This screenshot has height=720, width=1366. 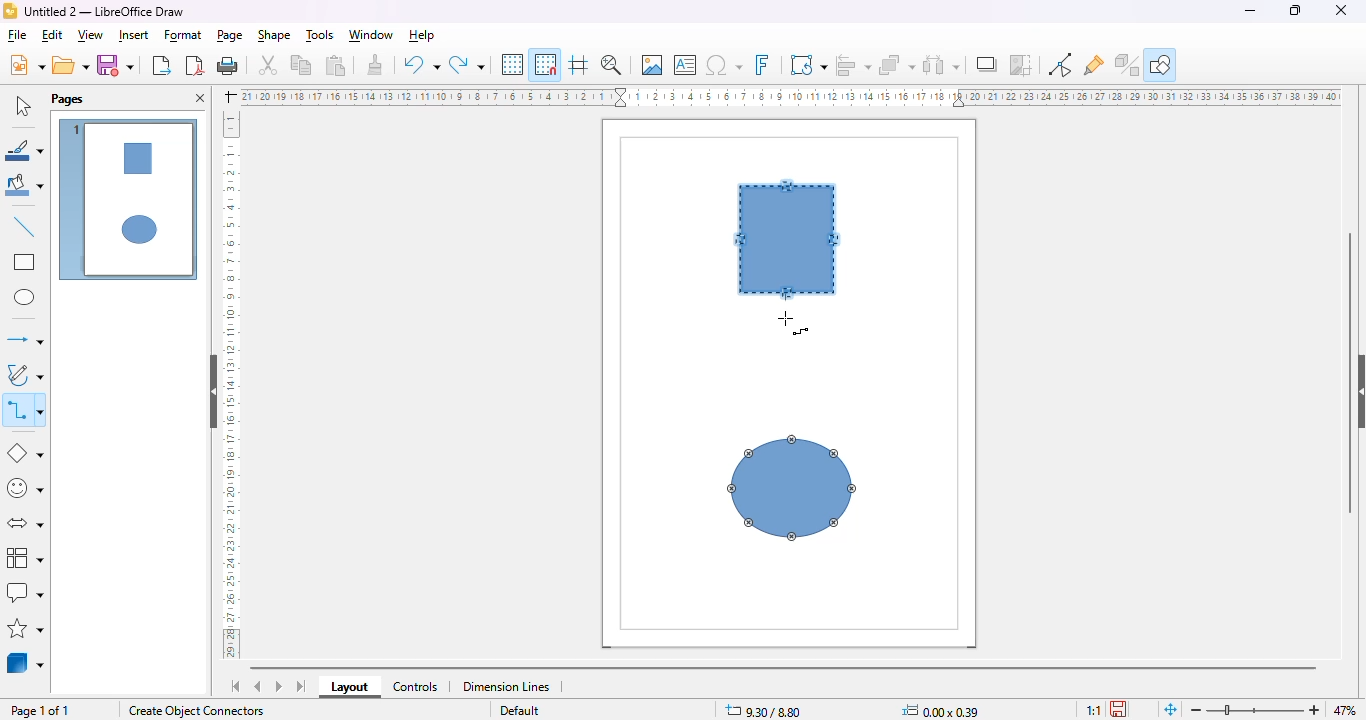 I want to click on file, so click(x=18, y=36).